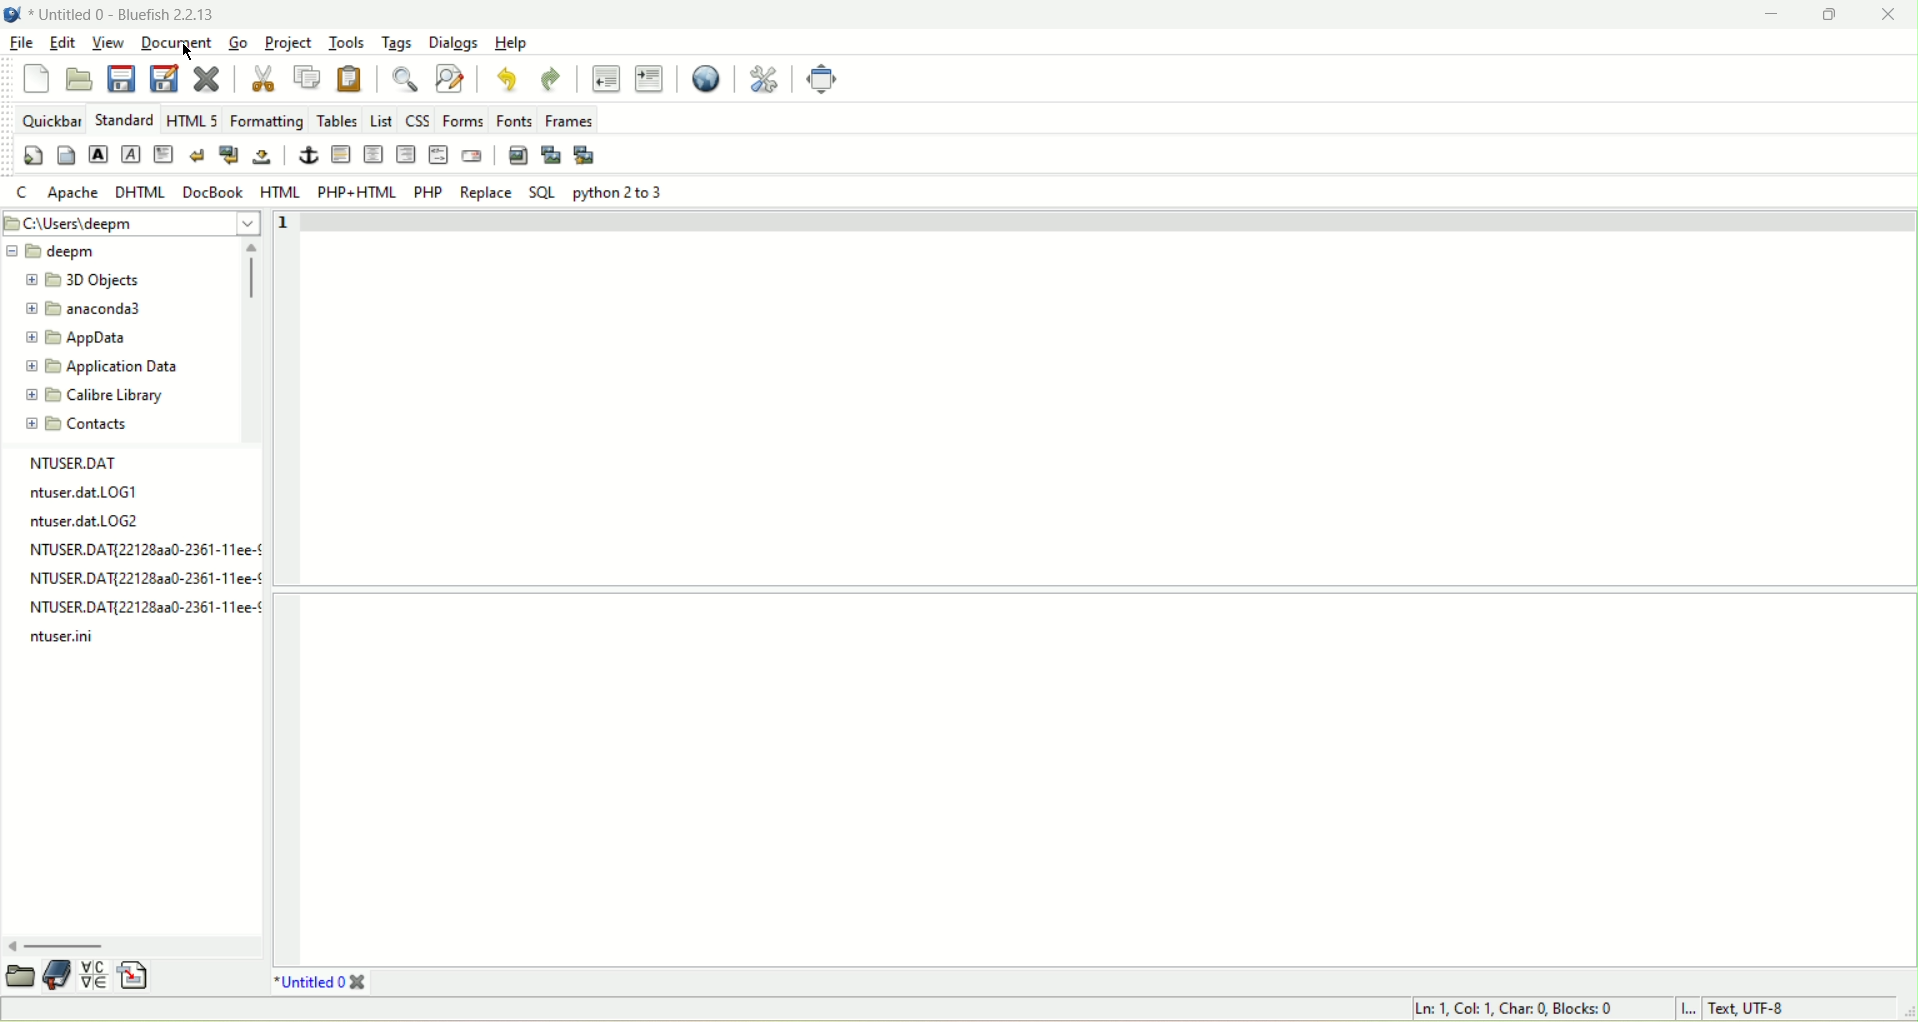  What do you see at coordinates (75, 193) in the screenshot?
I see `apache` at bounding box center [75, 193].